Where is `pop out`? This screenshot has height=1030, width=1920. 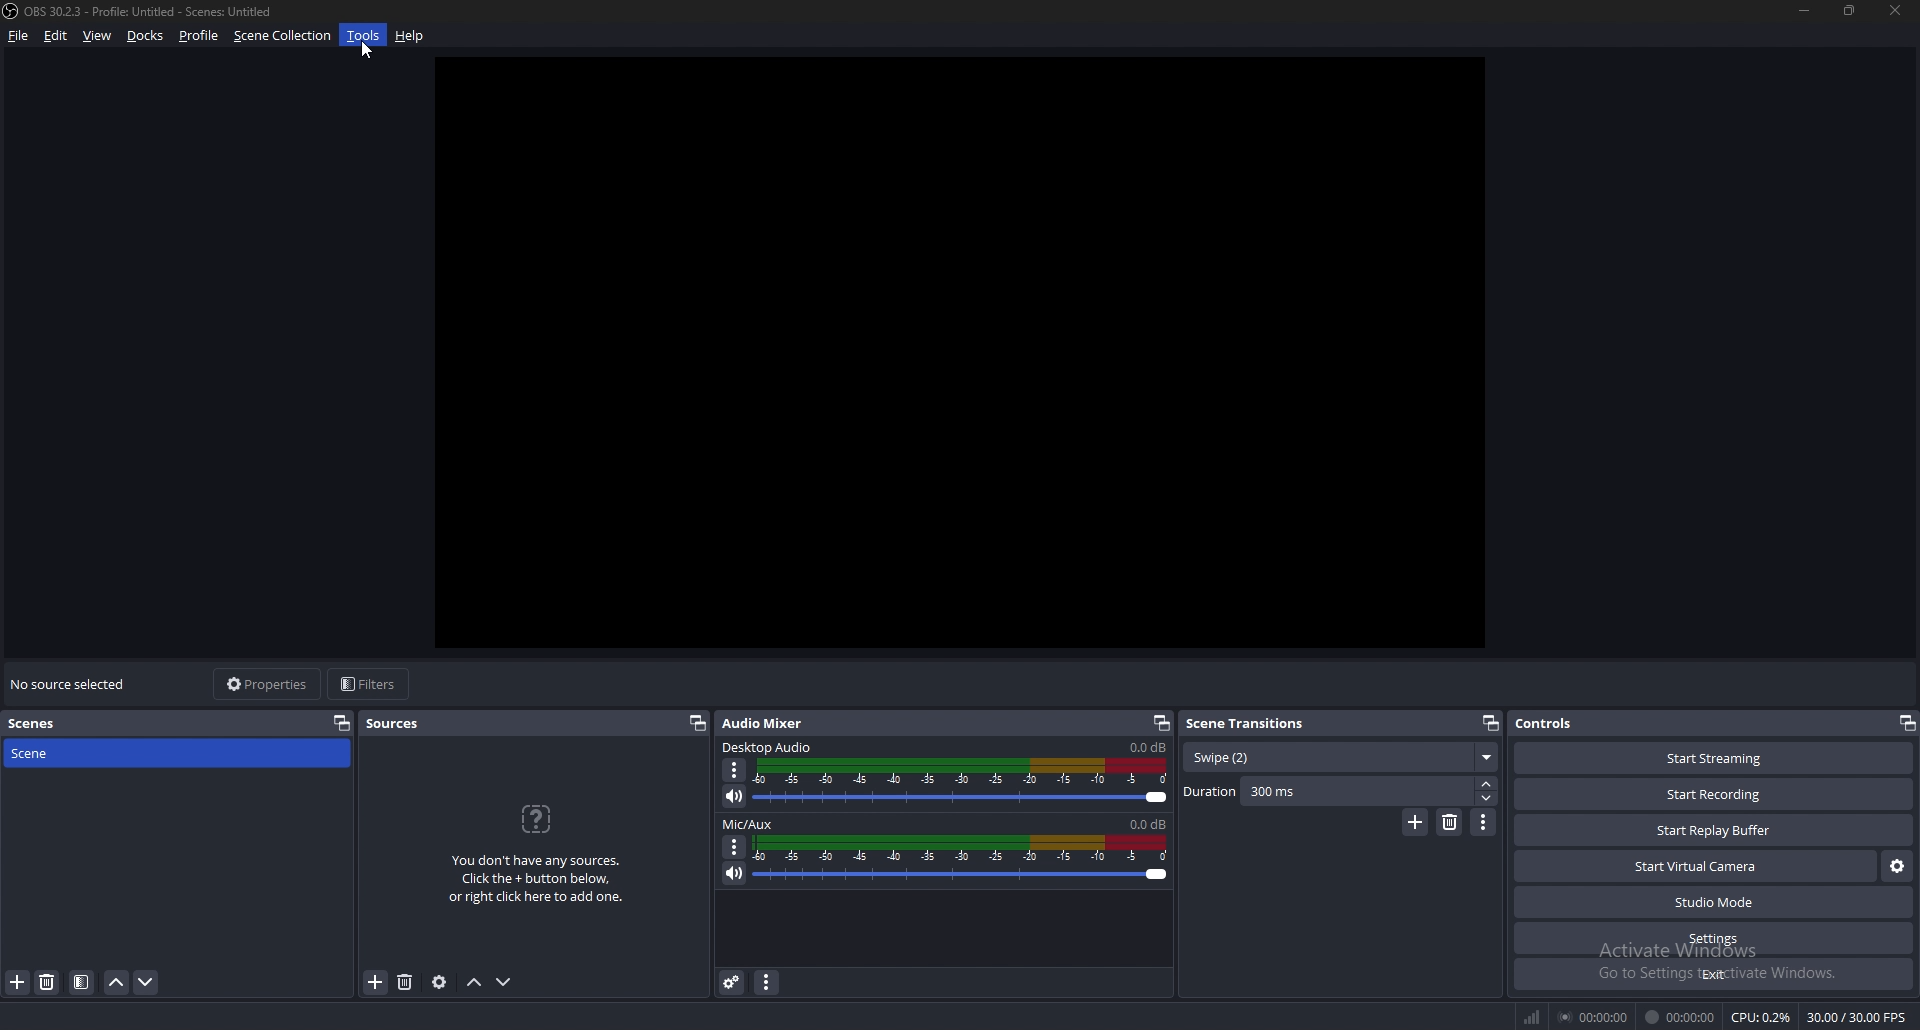
pop out is located at coordinates (1161, 723).